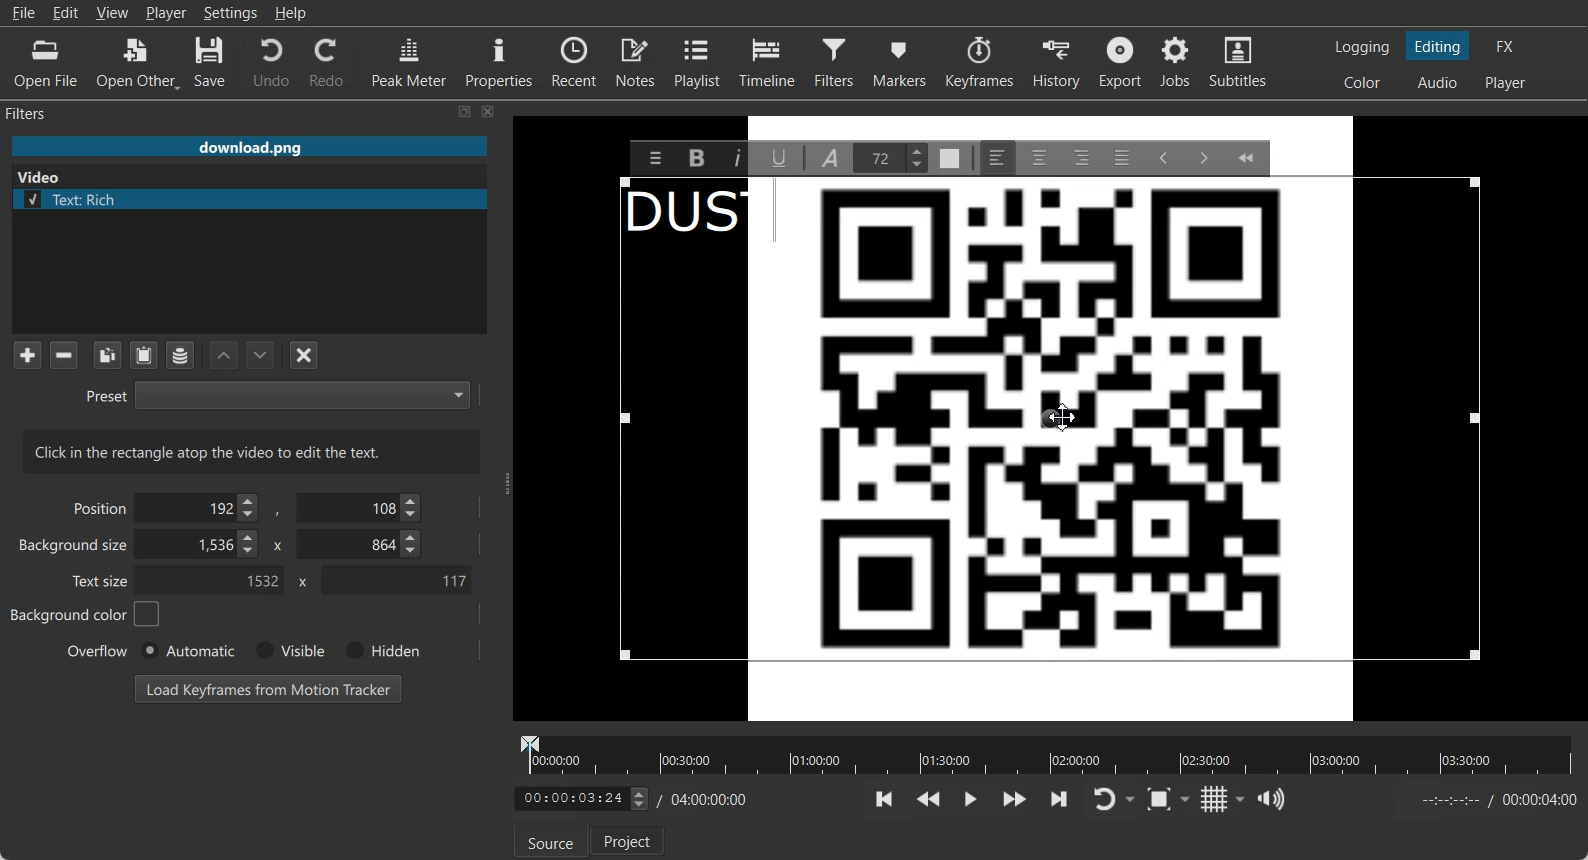  What do you see at coordinates (112, 12) in the screenshot?
I see `View` at bounding box center [112, 12].